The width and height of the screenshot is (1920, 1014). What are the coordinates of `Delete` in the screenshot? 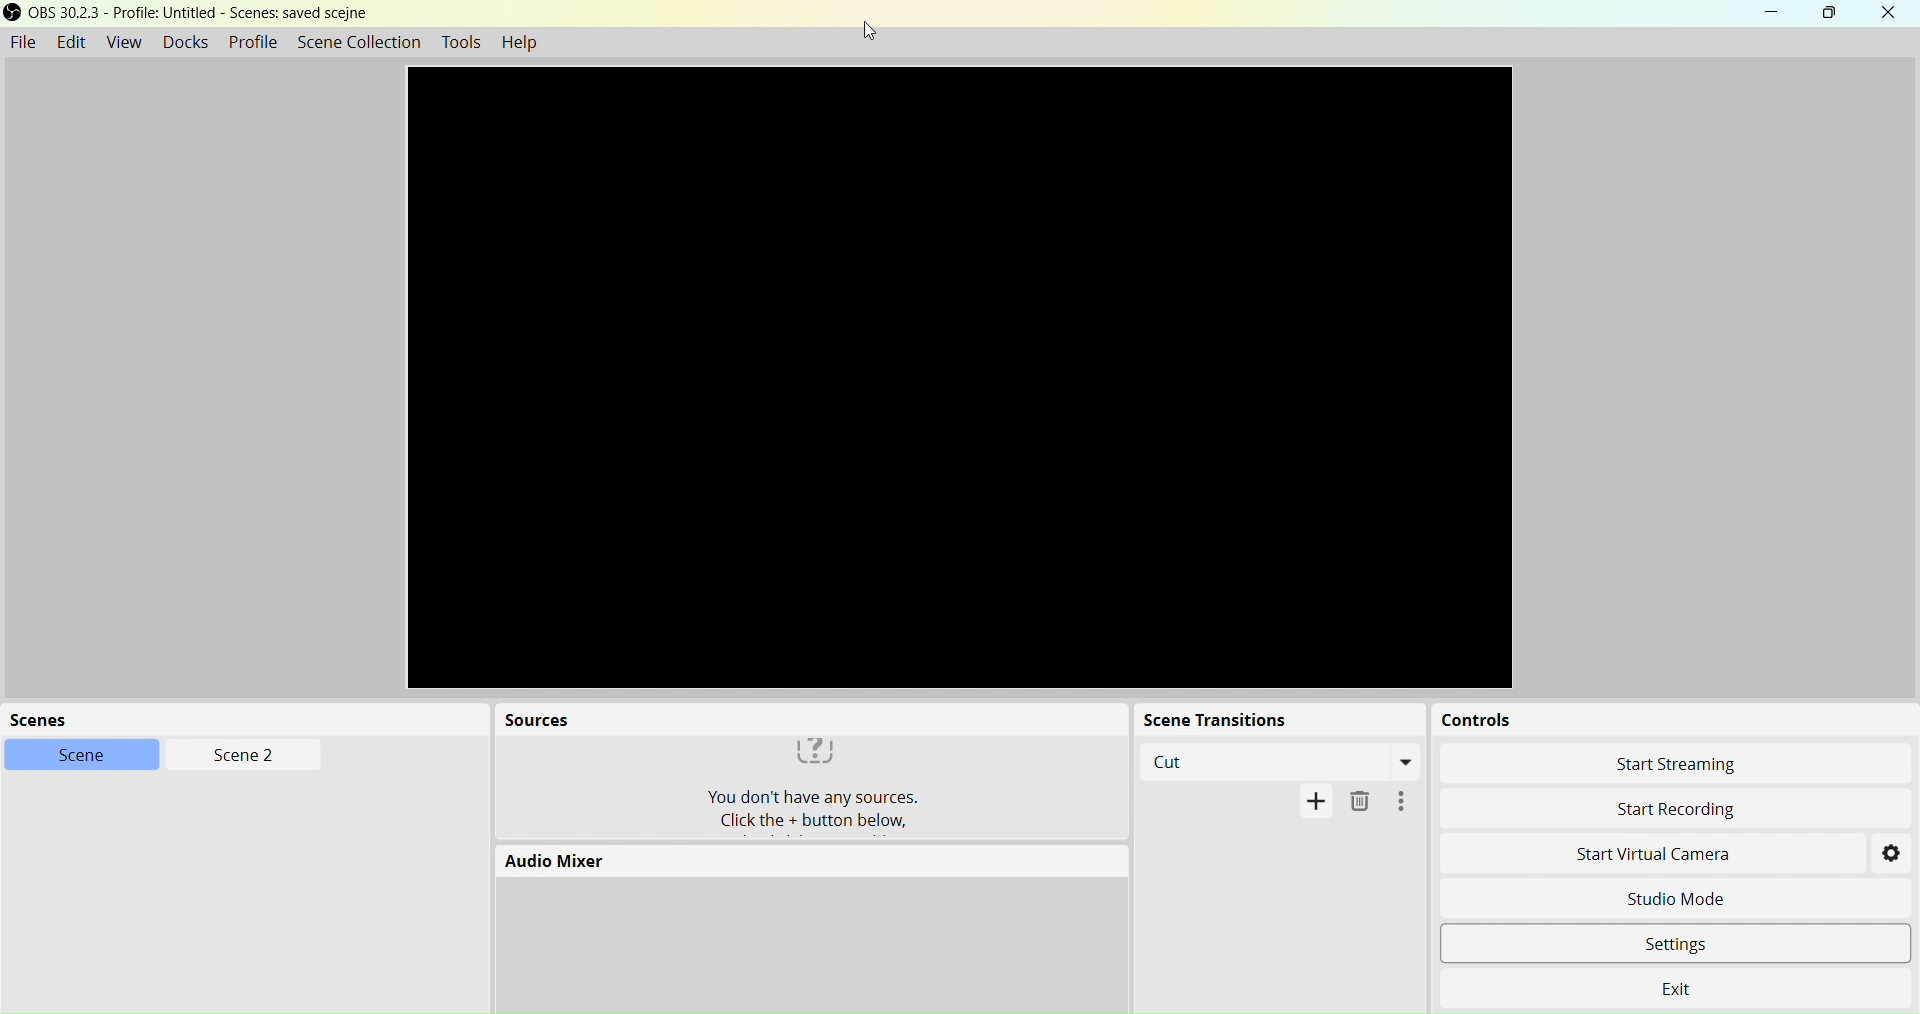 It's located at (1358, 807).